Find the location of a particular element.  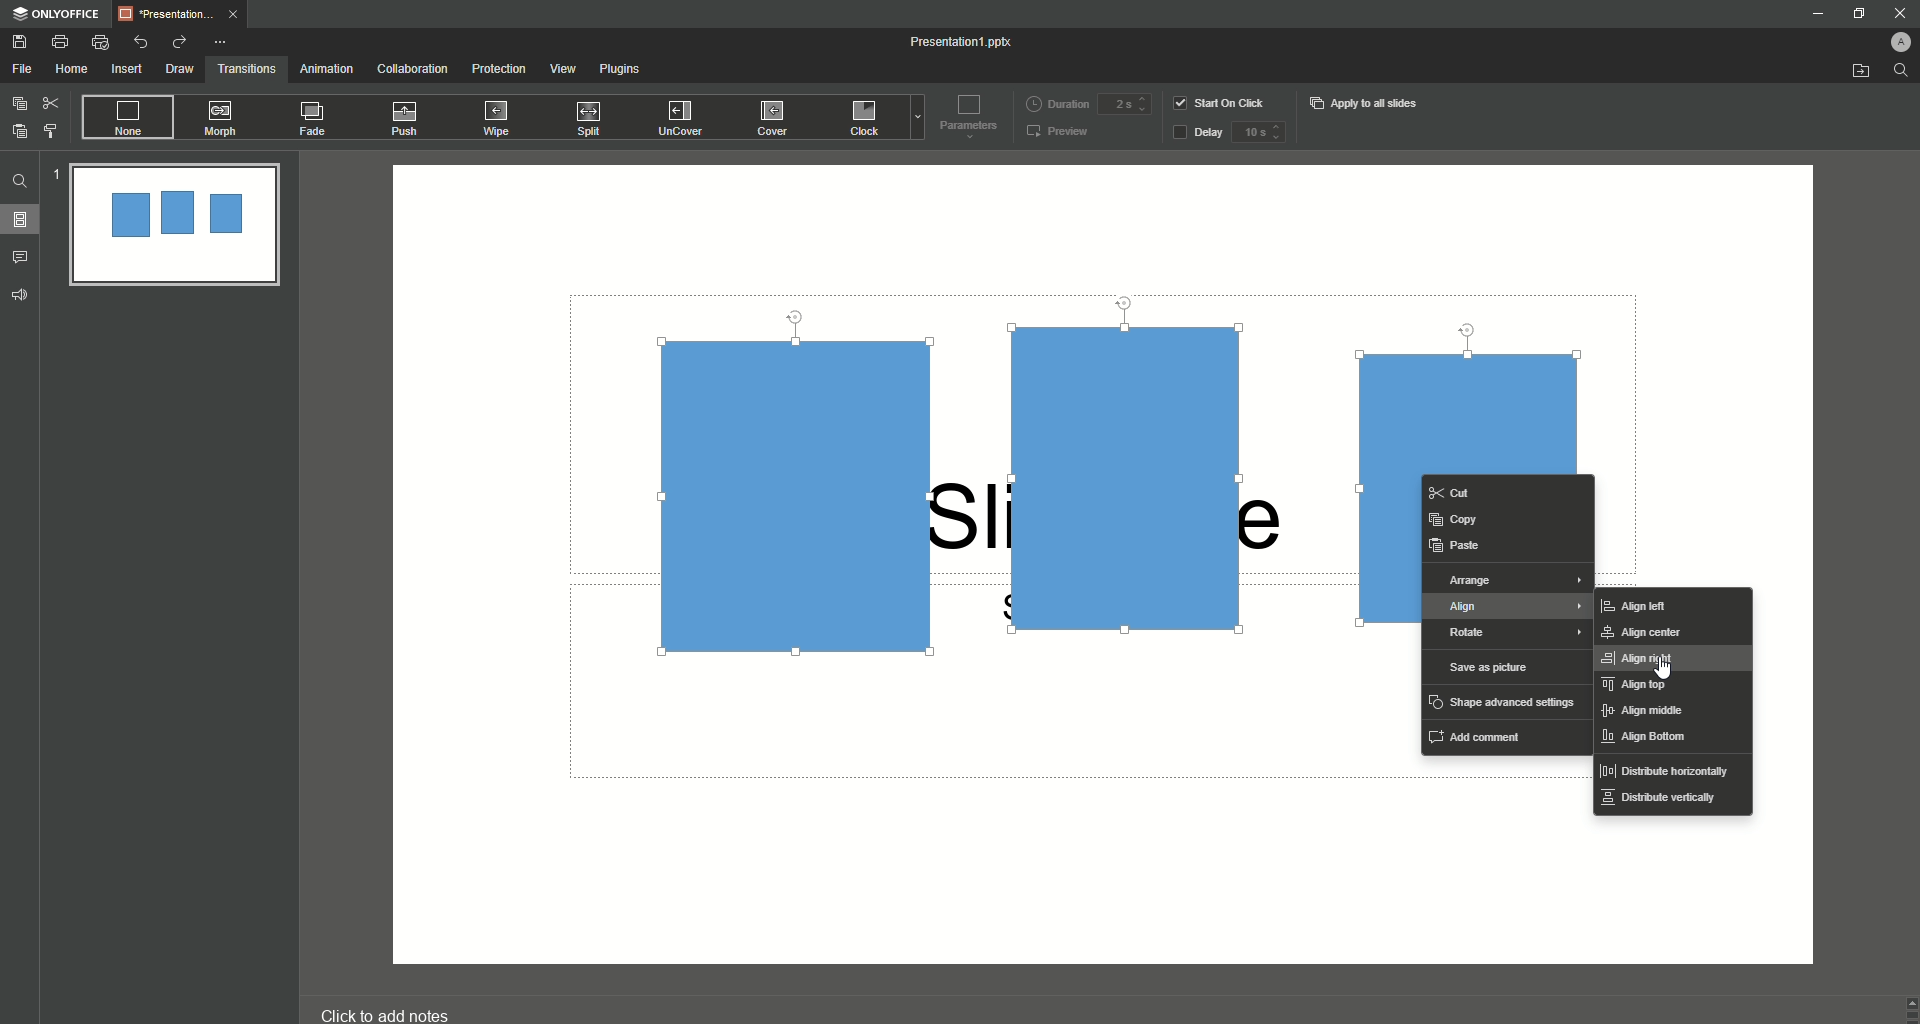

Paste is located at coordinates (20, 131).